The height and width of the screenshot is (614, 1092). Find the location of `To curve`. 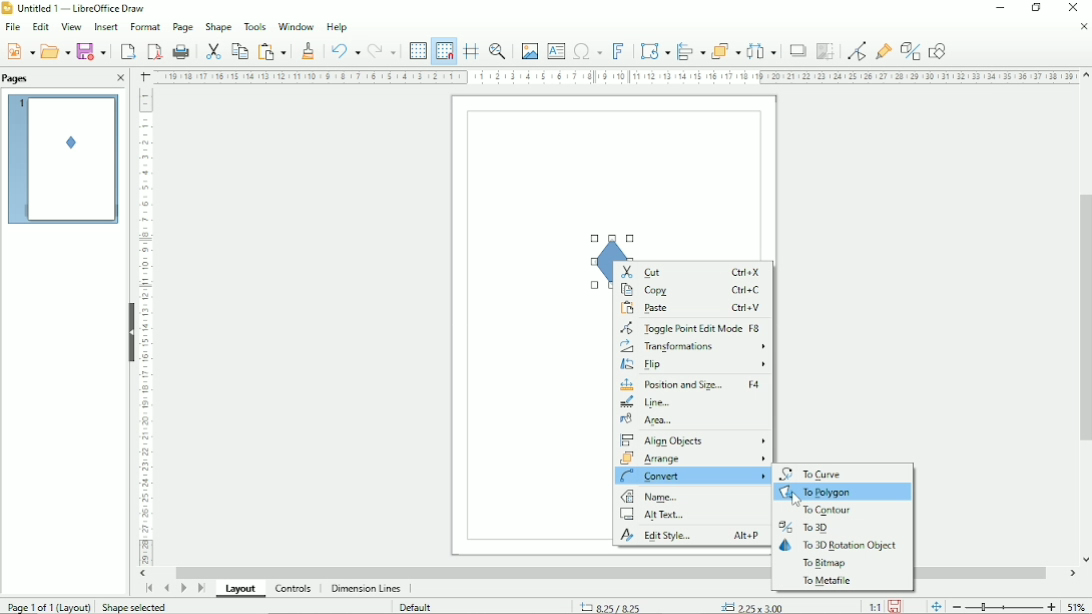

To curve is located at coordinates (814, 473).